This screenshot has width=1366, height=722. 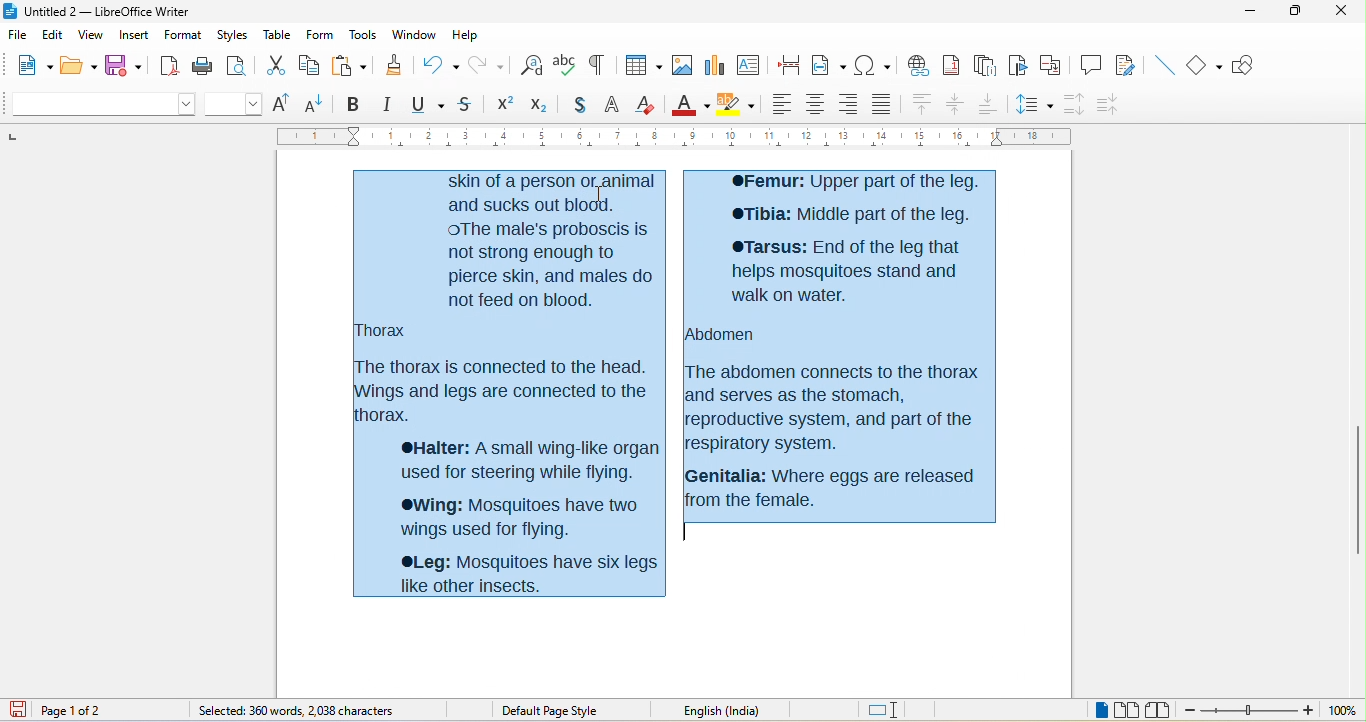 I want to click on standard selection, so click(x=890, y=710).